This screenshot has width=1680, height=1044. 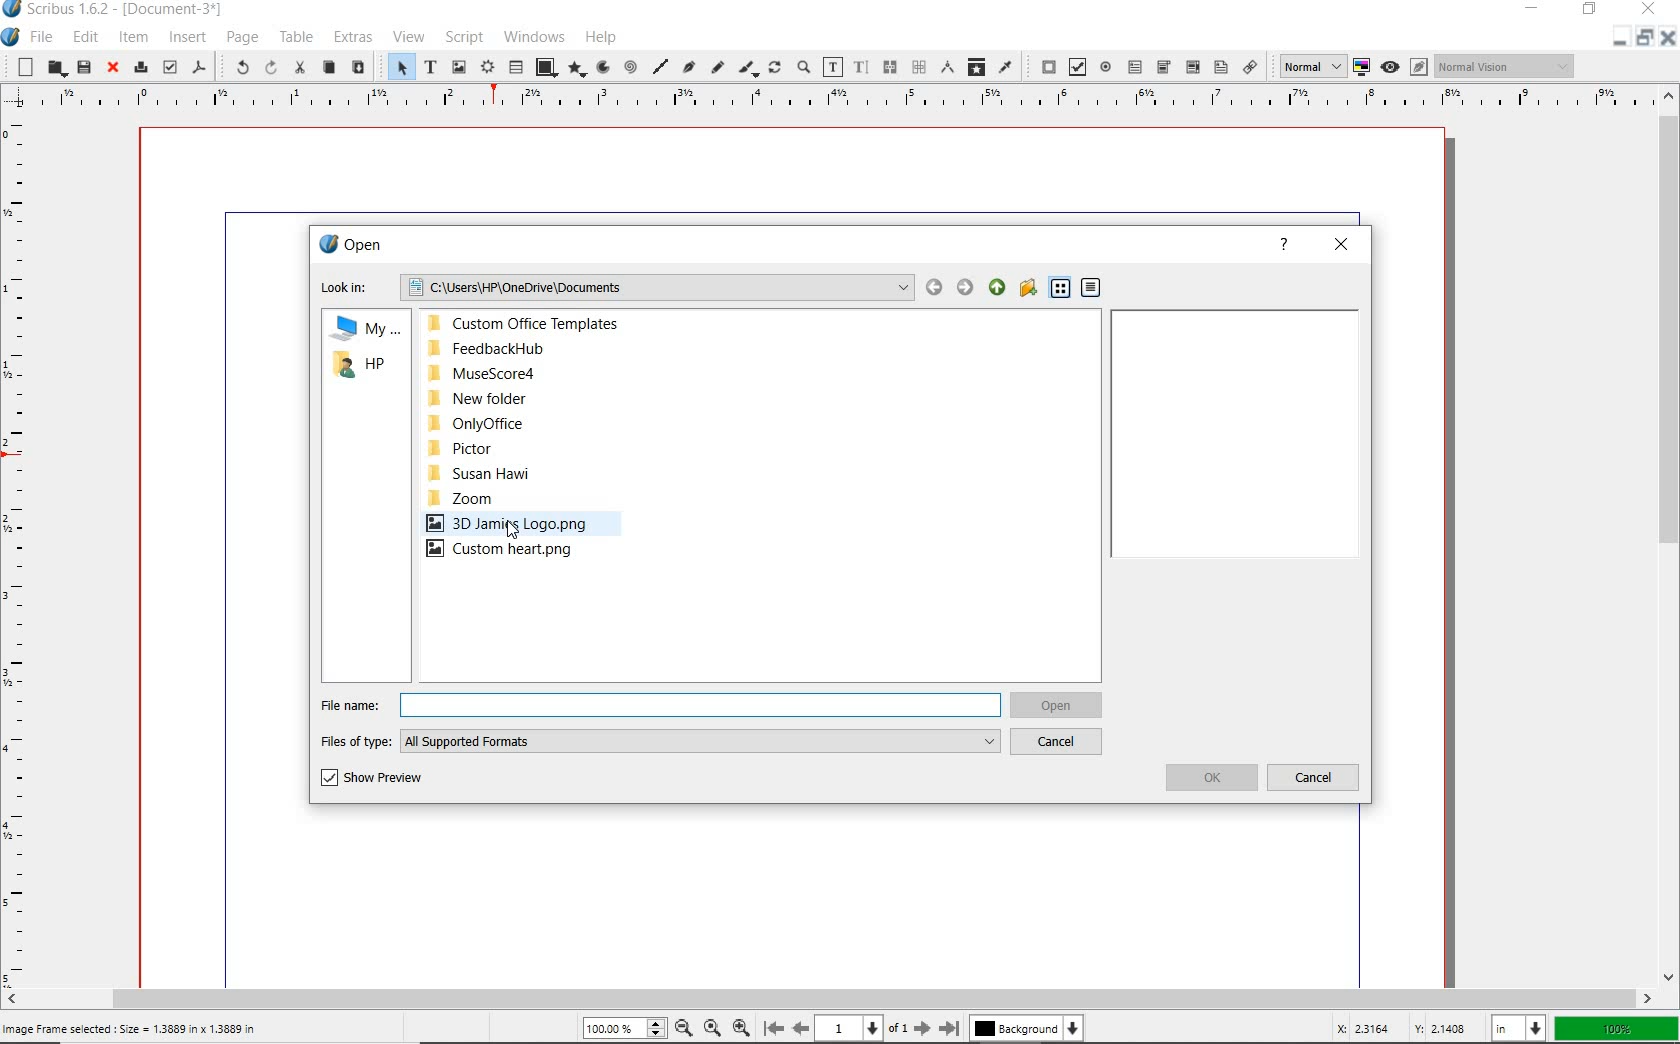 I want to click on SCROLLBAR, so click(x=828, y=998).